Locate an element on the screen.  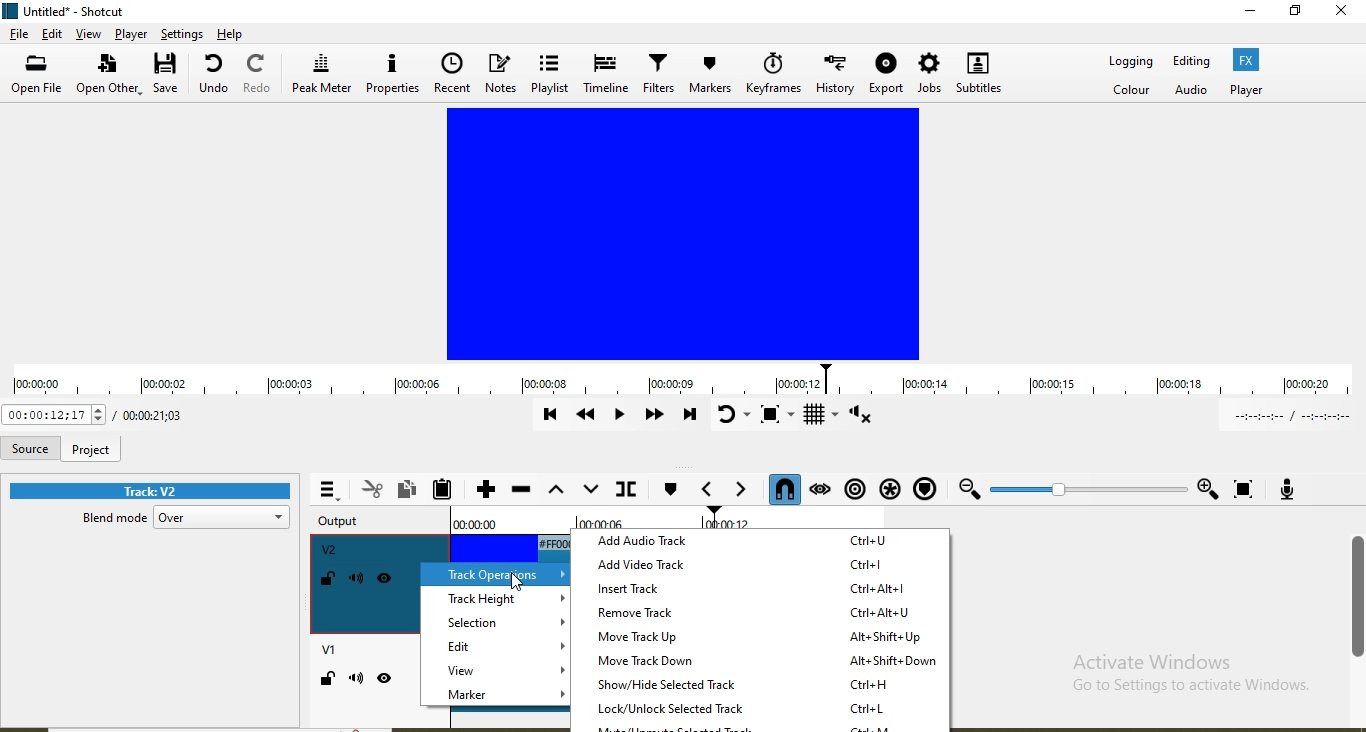
Timeline is located at coordinates (606, 74).